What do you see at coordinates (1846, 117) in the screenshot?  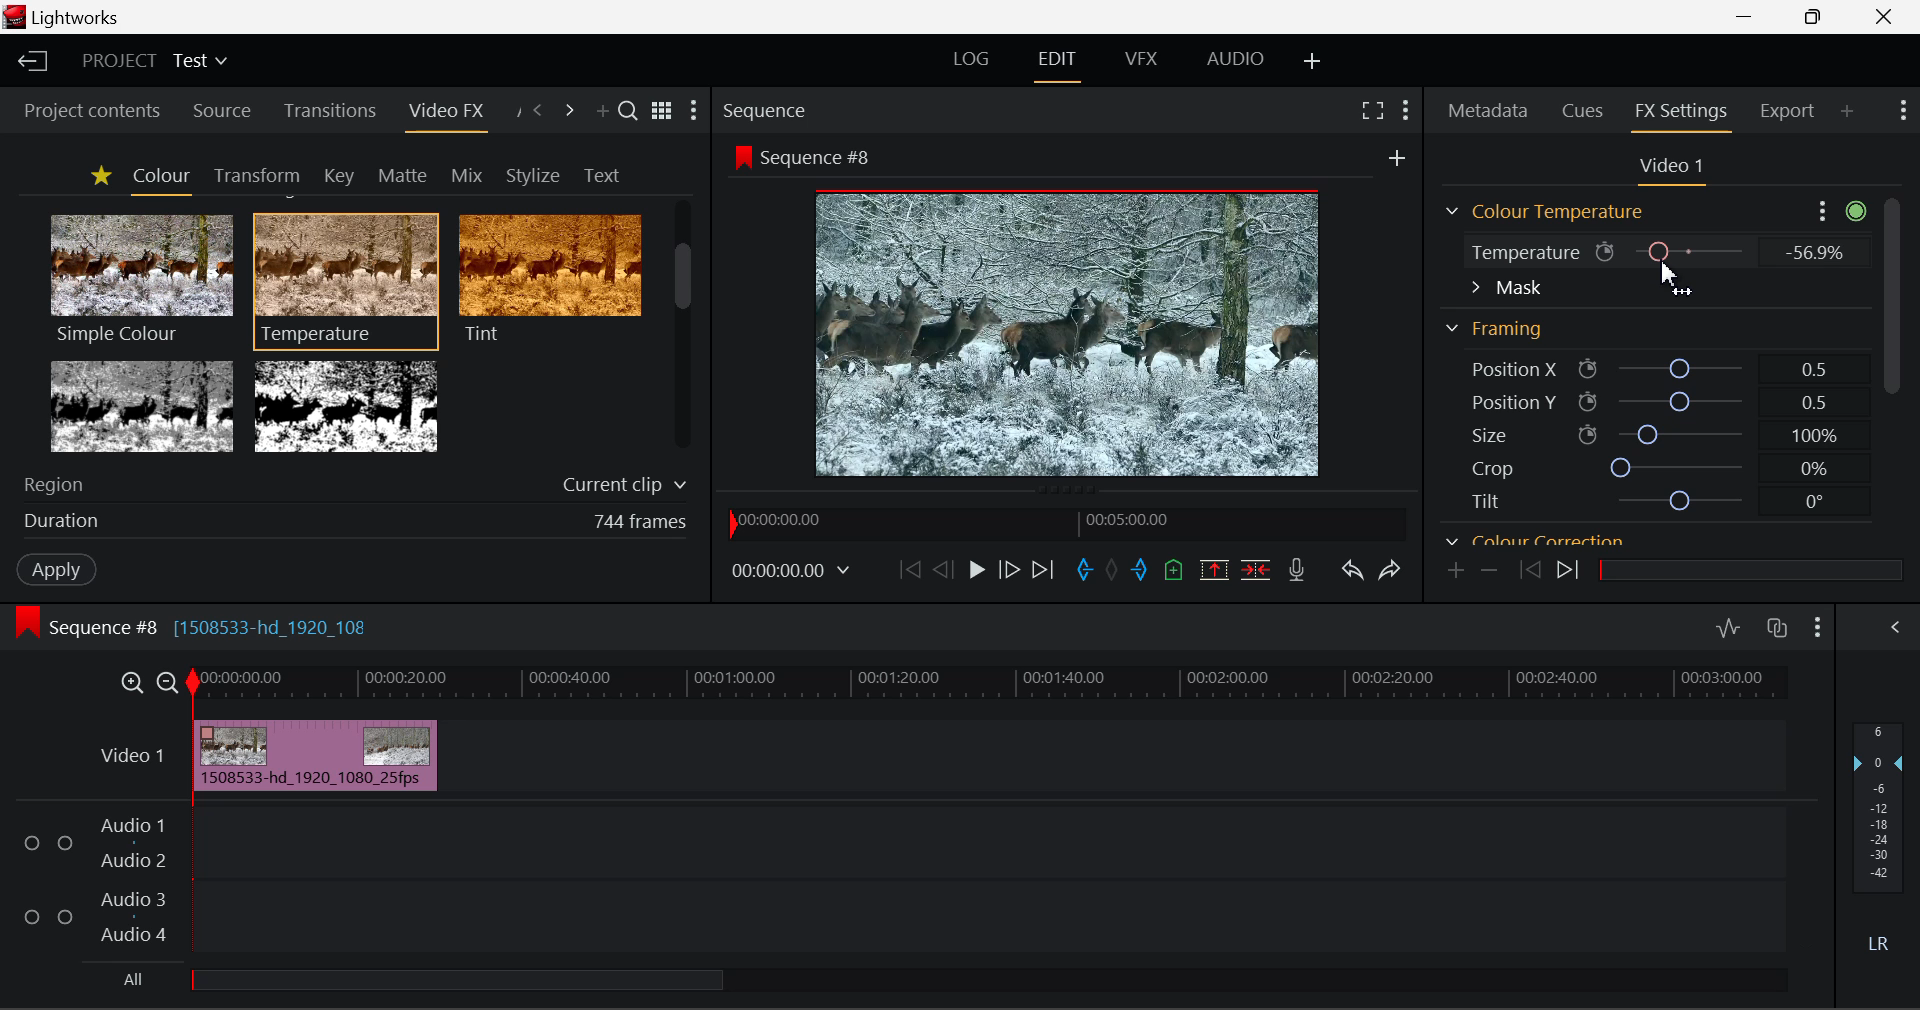 I see `Add Panel` at bounding box center [1846, 117].